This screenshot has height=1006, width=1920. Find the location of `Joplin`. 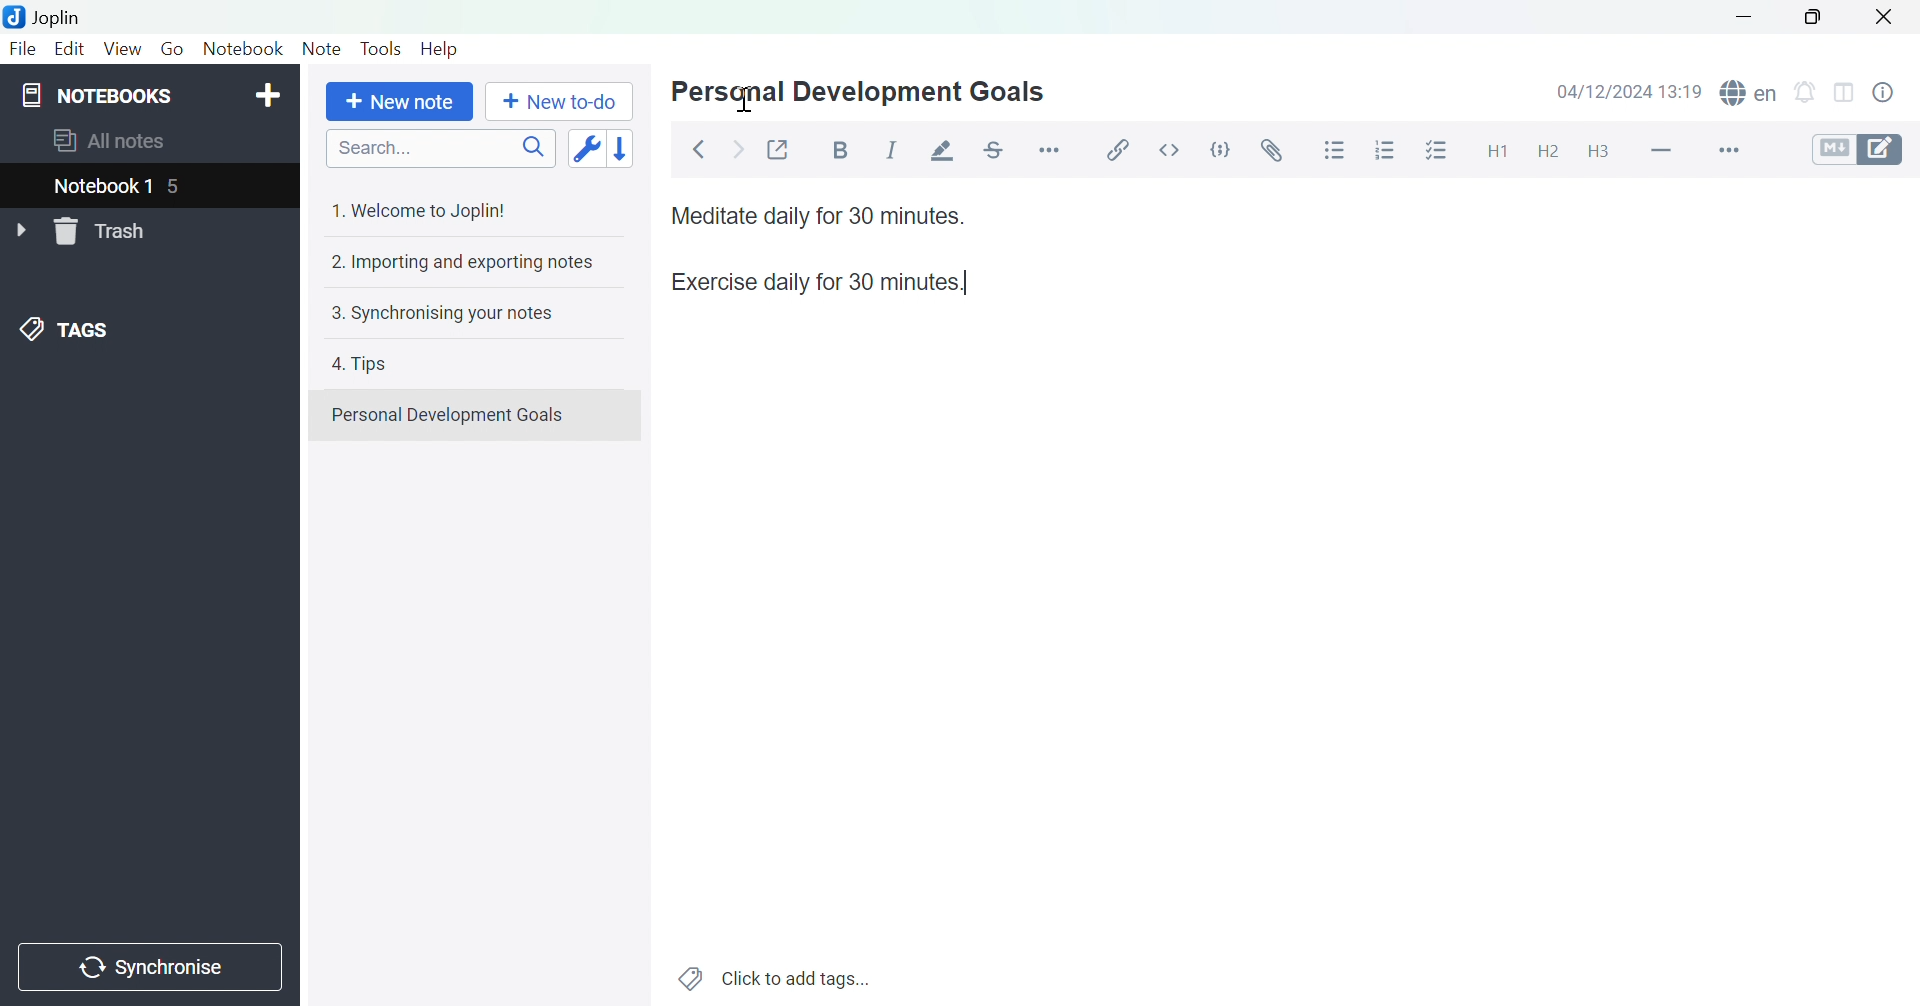

Joplin is located at coordinates (47, 16).